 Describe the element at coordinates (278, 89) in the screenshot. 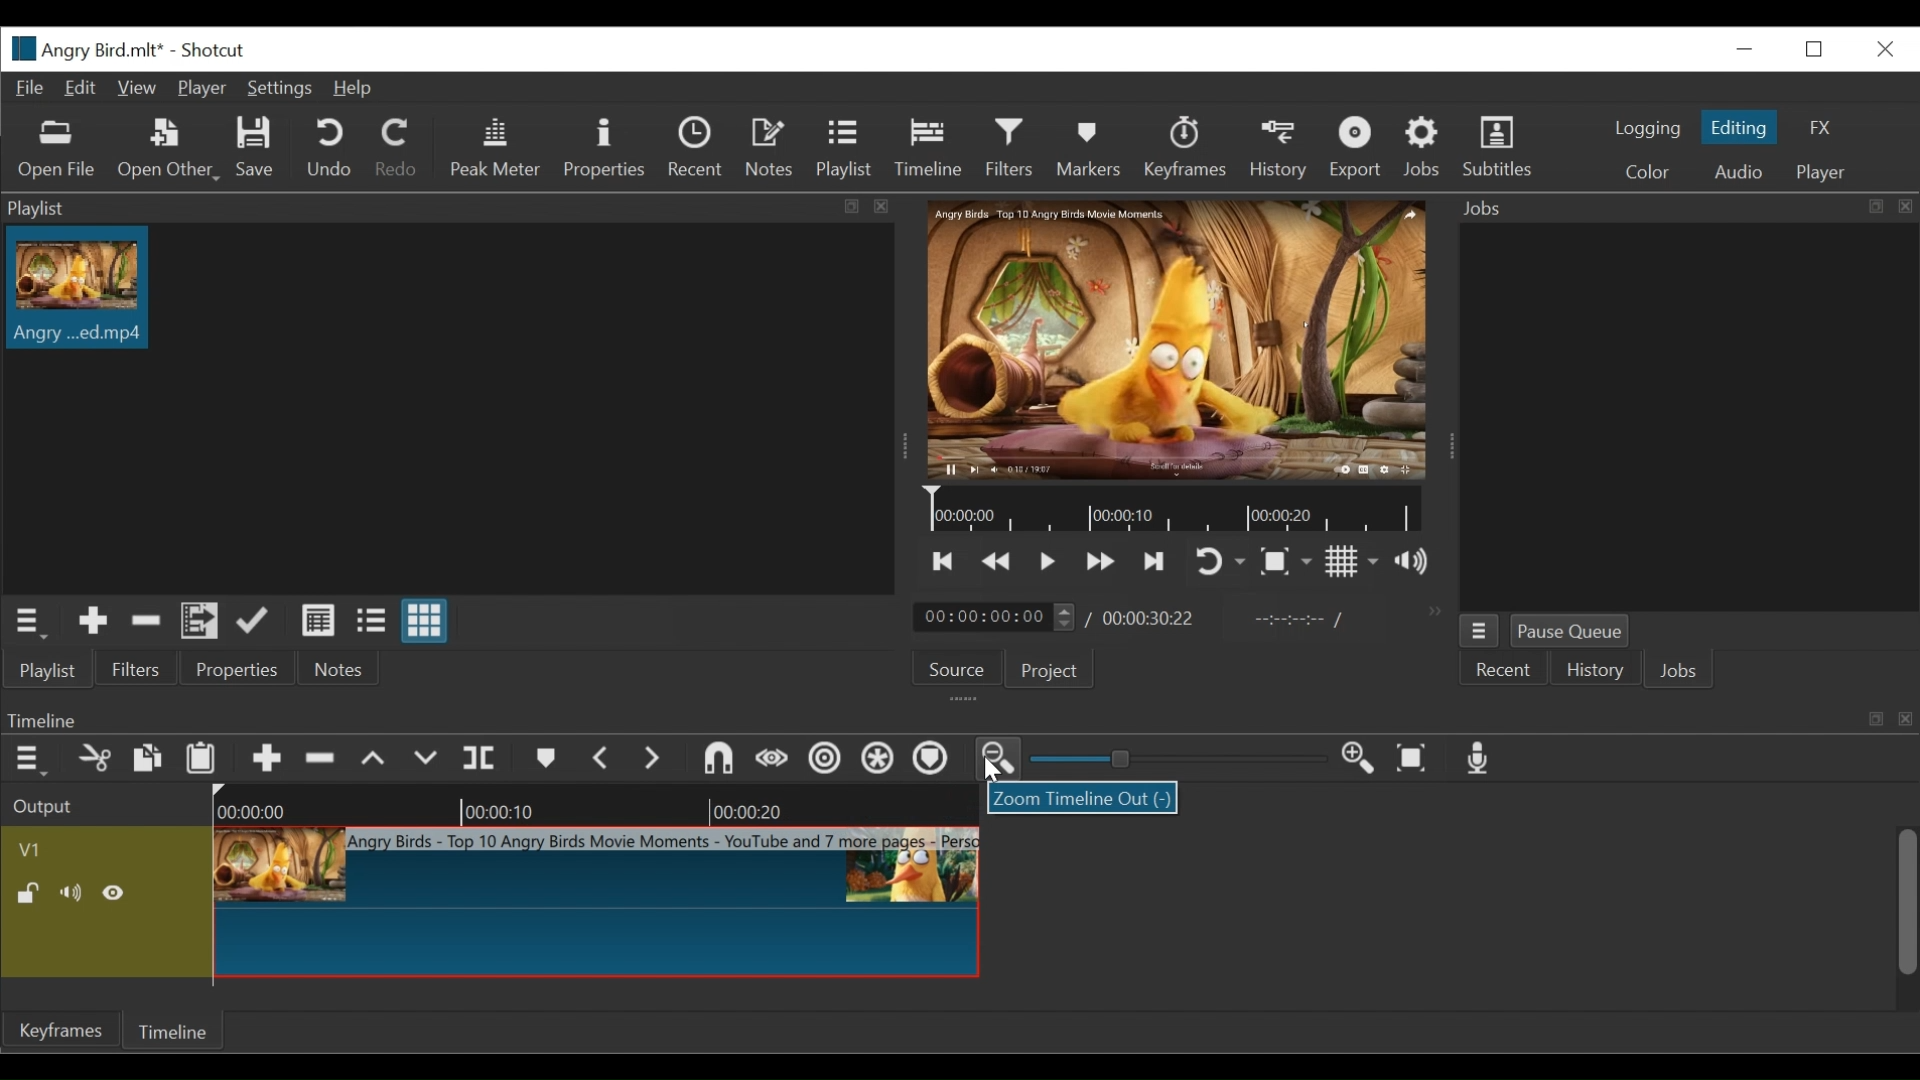

I see `Settings` at that location.